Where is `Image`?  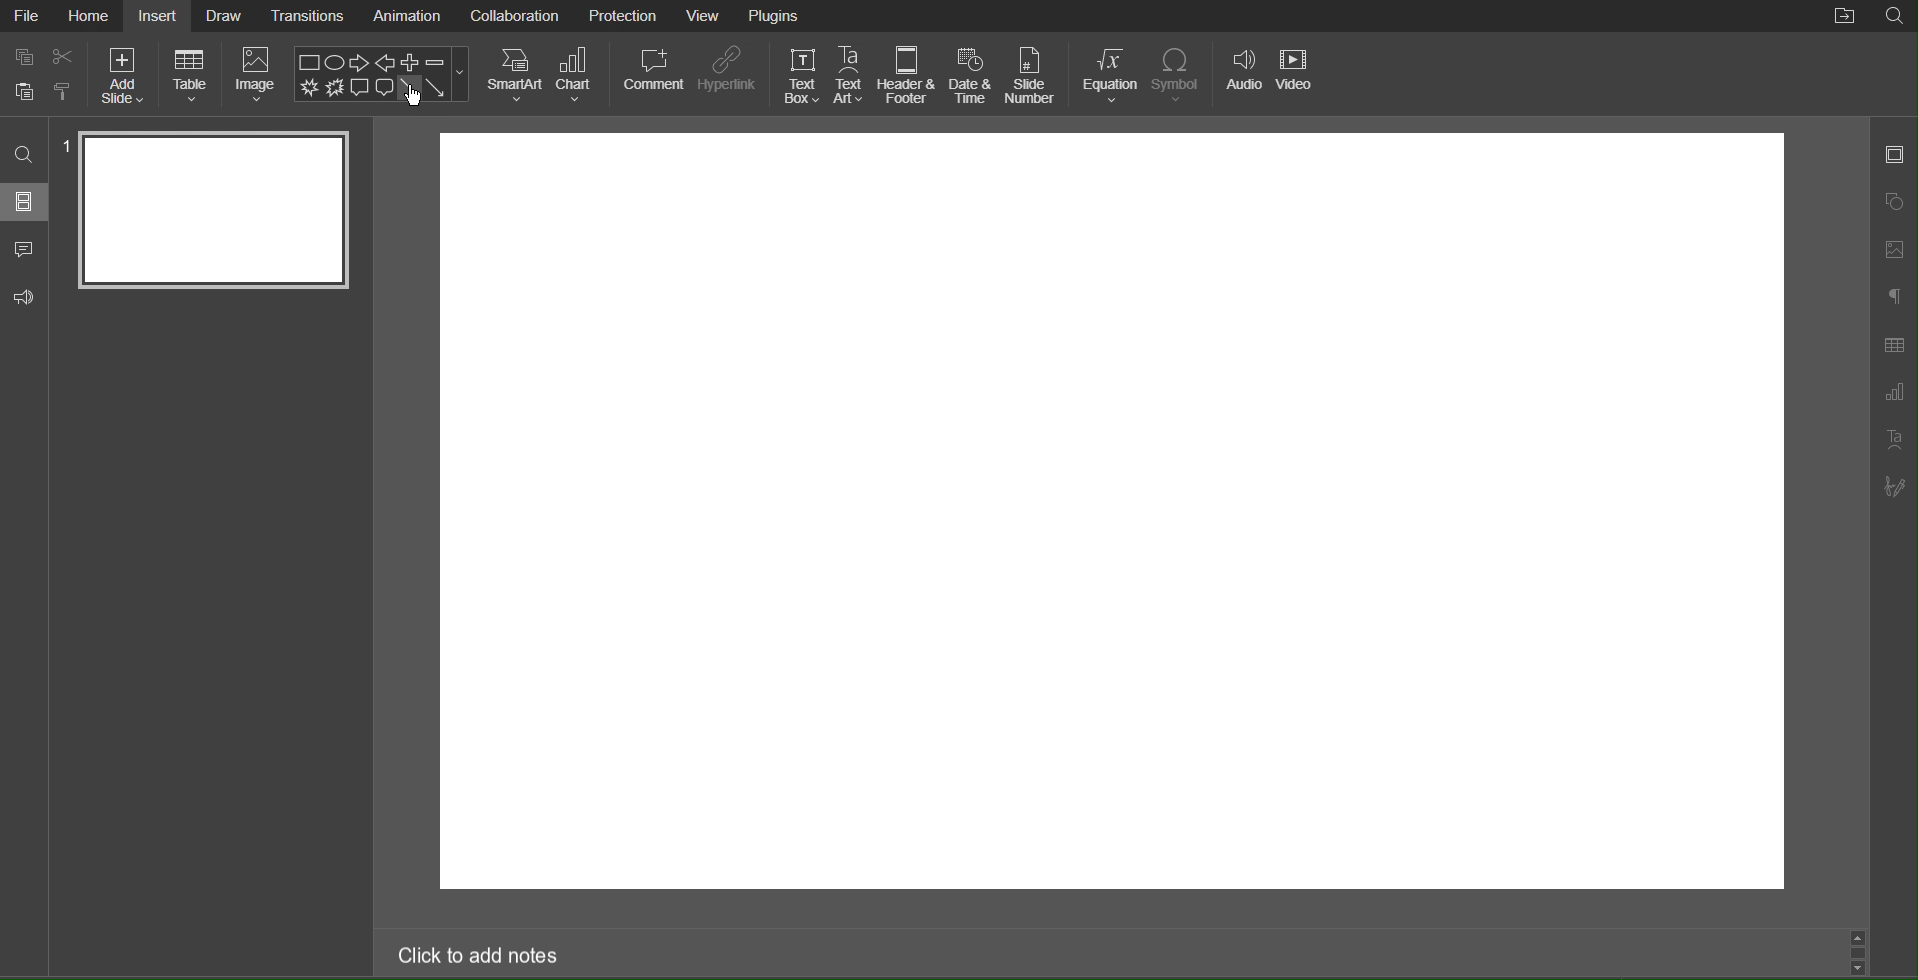
Image is located at coordinates (258, 78).